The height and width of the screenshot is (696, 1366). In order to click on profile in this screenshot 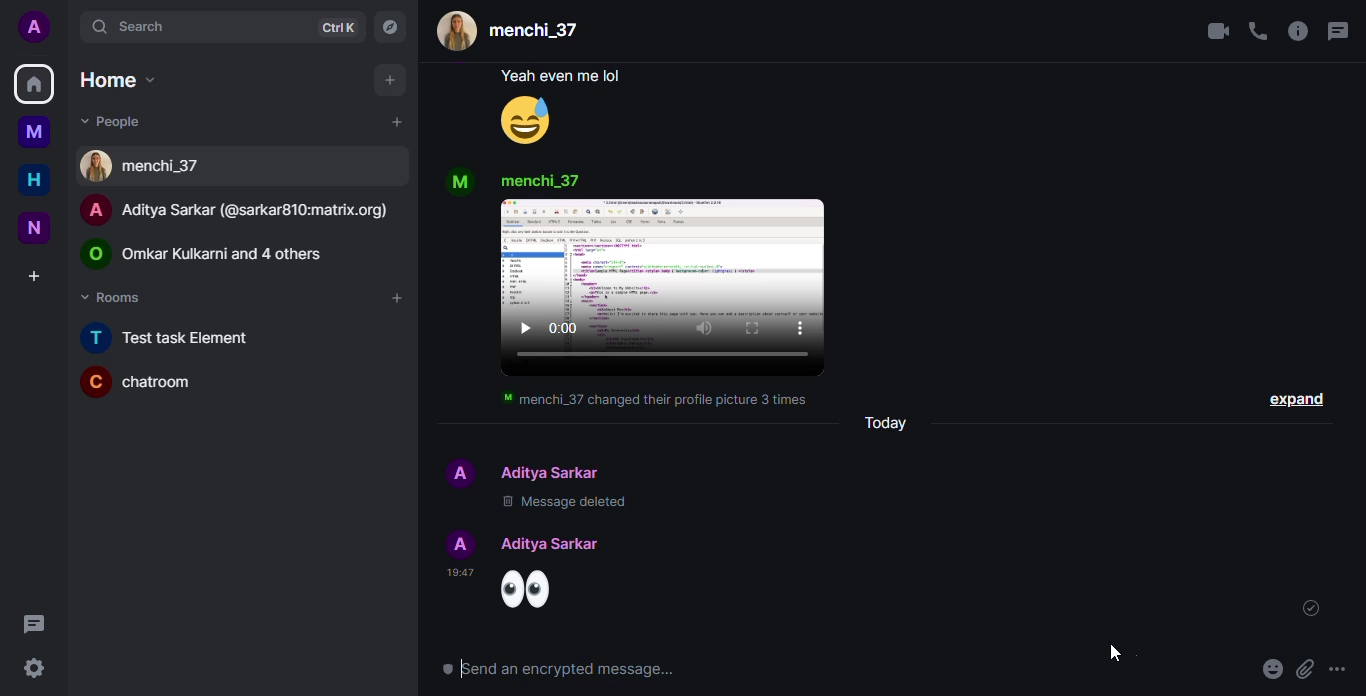, I will do `click(458, 471)`.